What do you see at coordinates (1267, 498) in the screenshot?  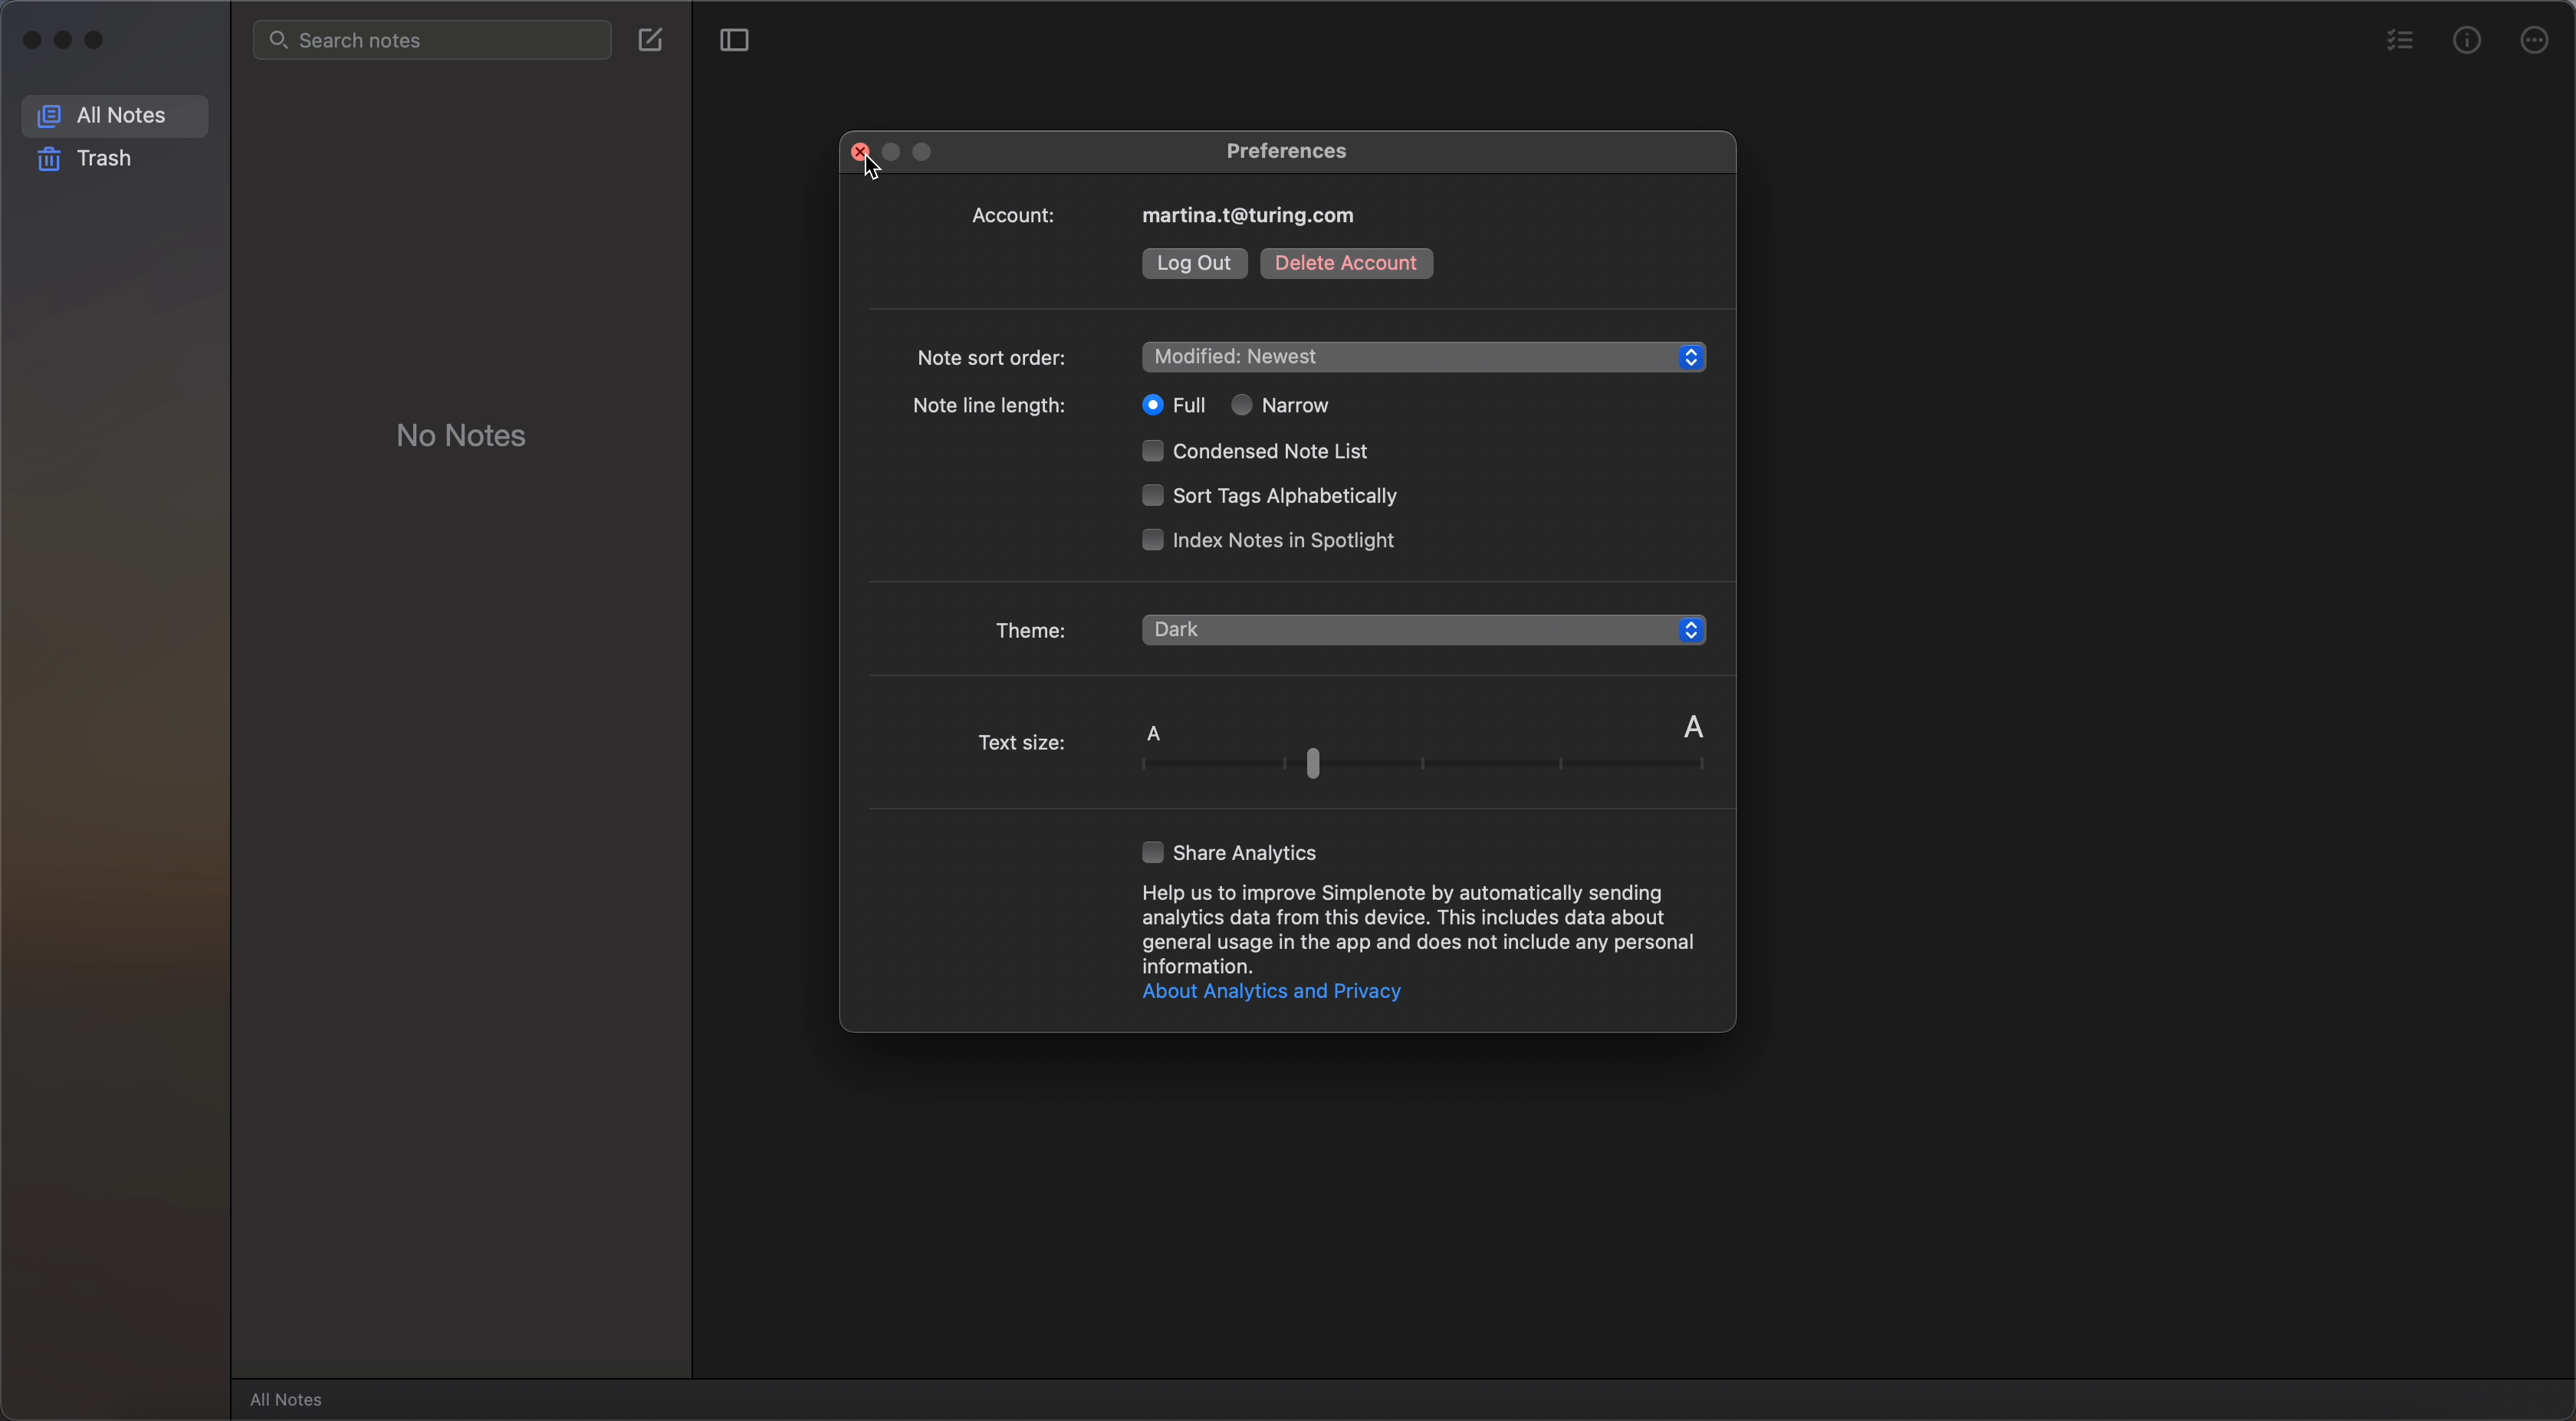 I see `sort tags alphabetically` at bounding box center [1267, 498].